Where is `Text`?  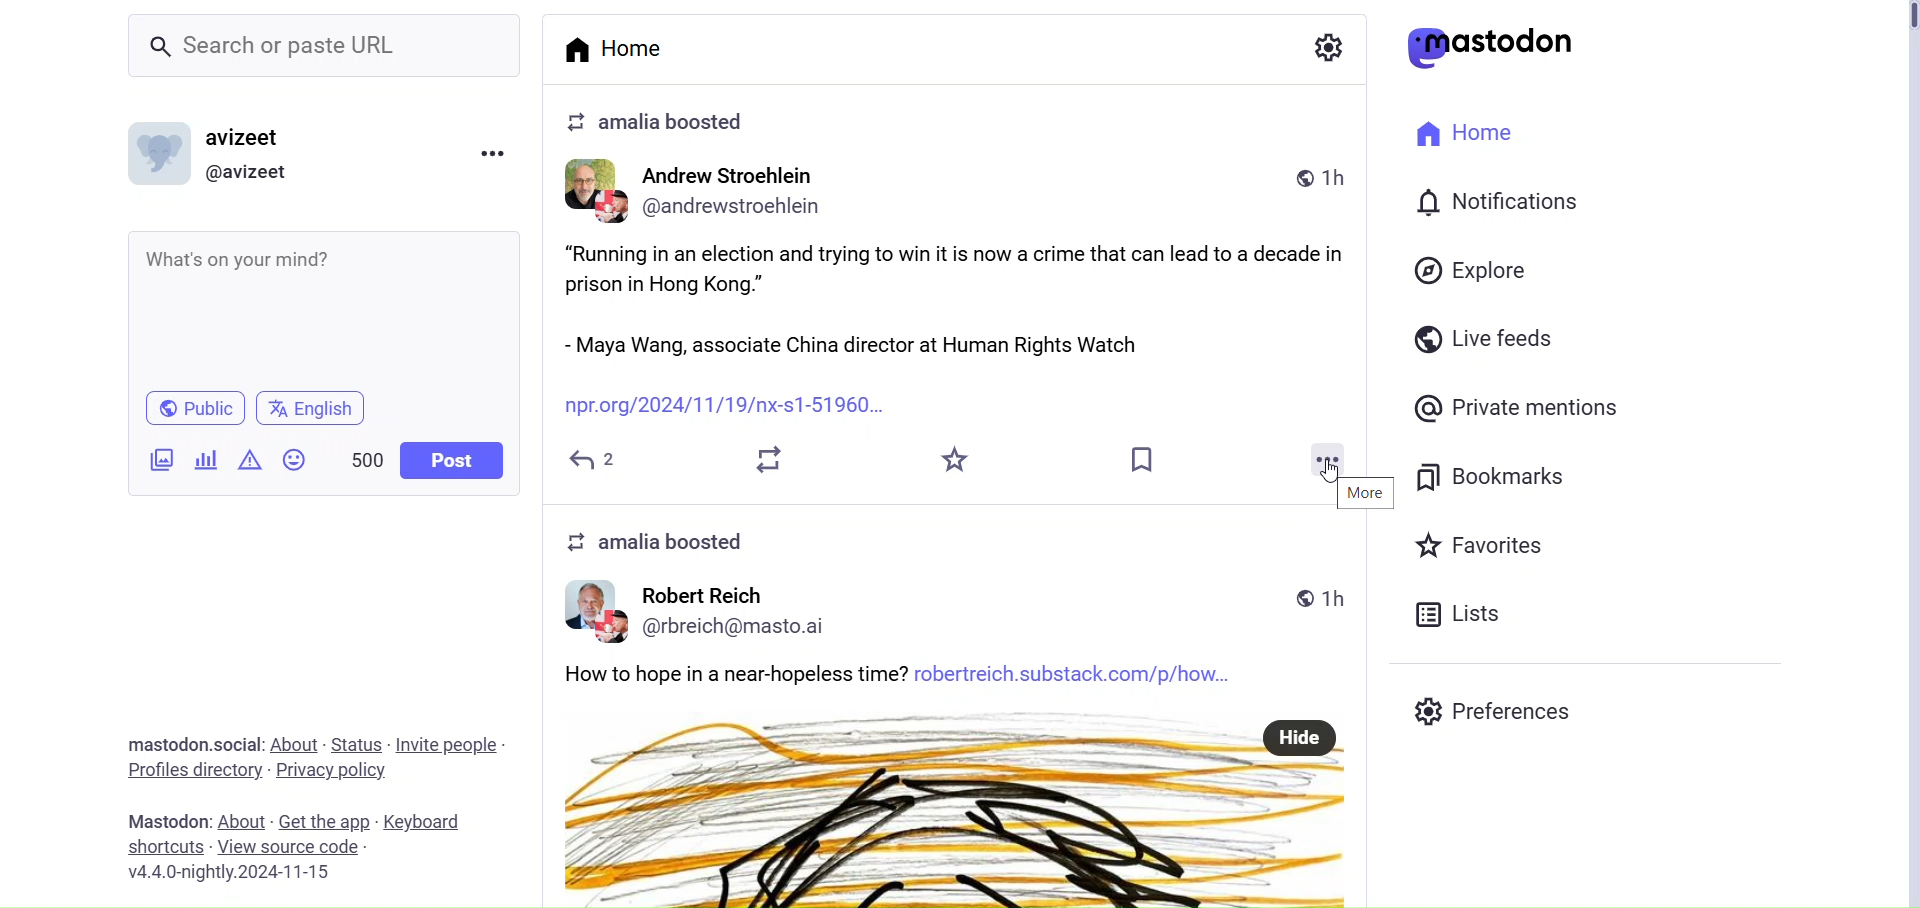 Text is located at coordinates (165, 820).